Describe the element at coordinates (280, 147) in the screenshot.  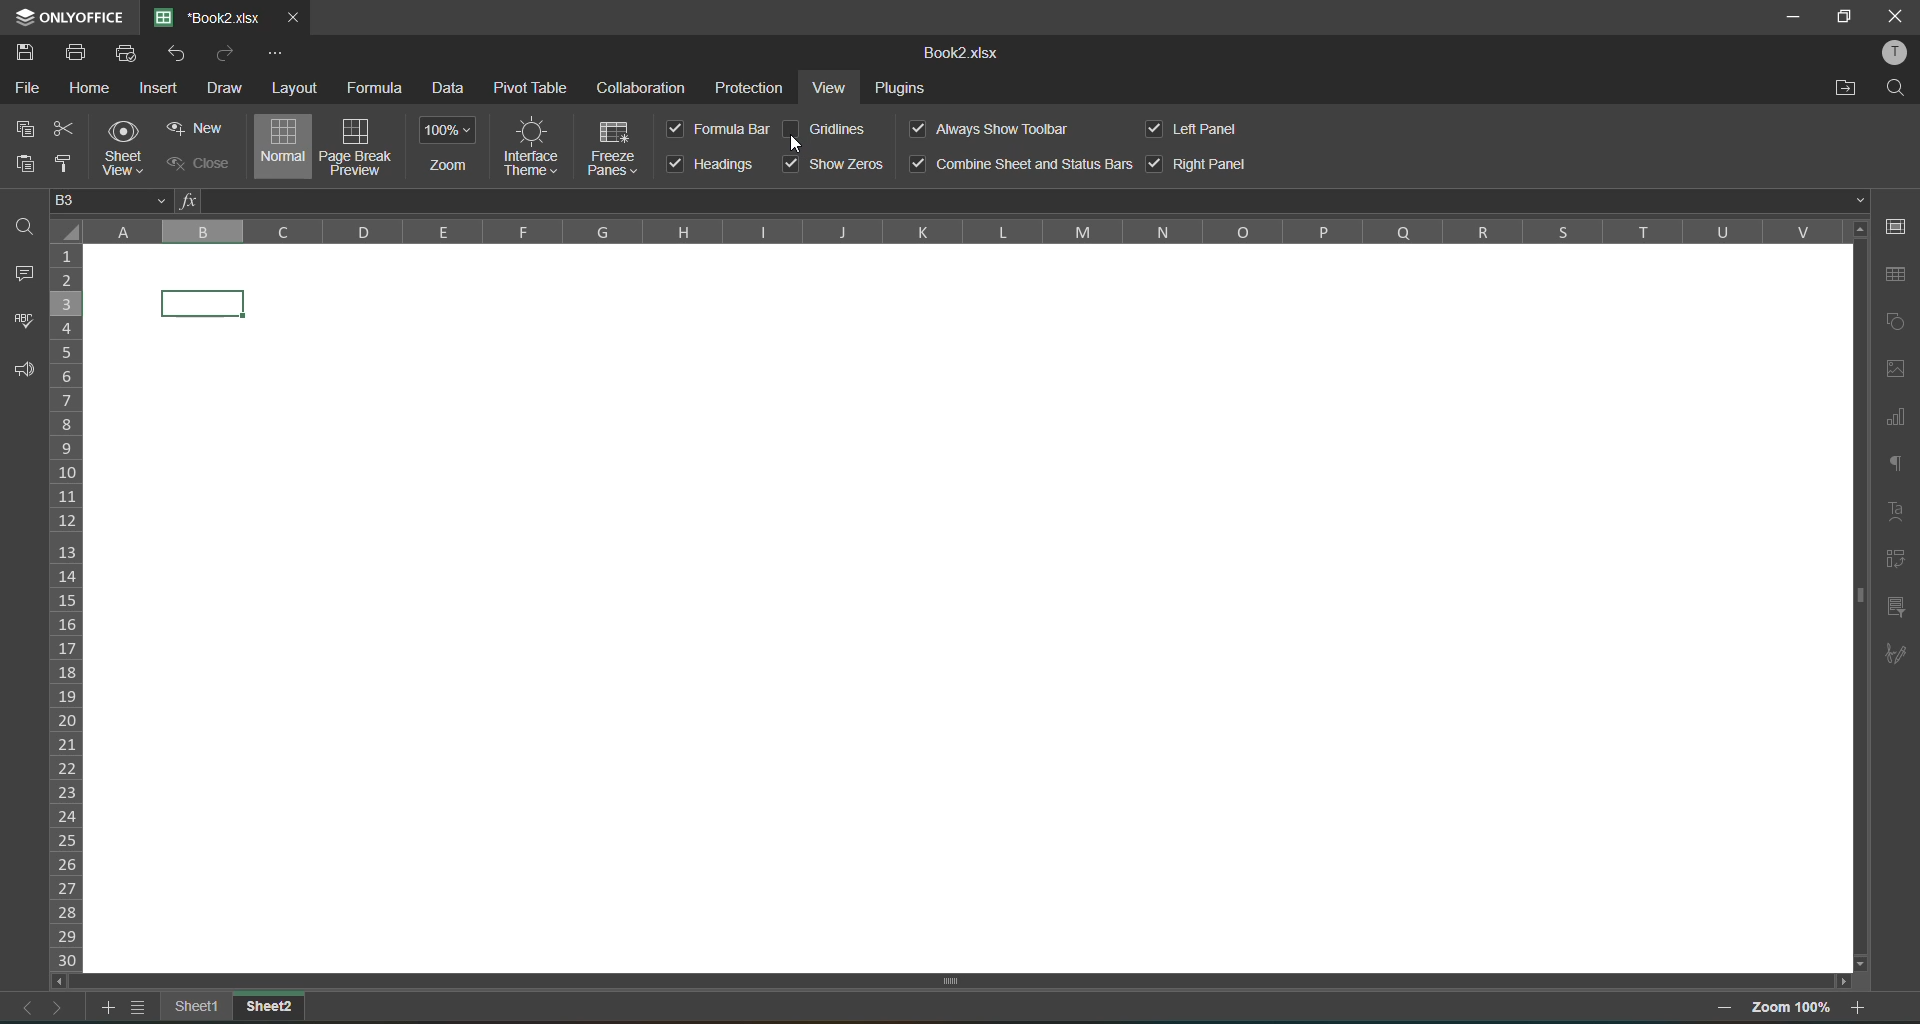
I see `normal` at that location.